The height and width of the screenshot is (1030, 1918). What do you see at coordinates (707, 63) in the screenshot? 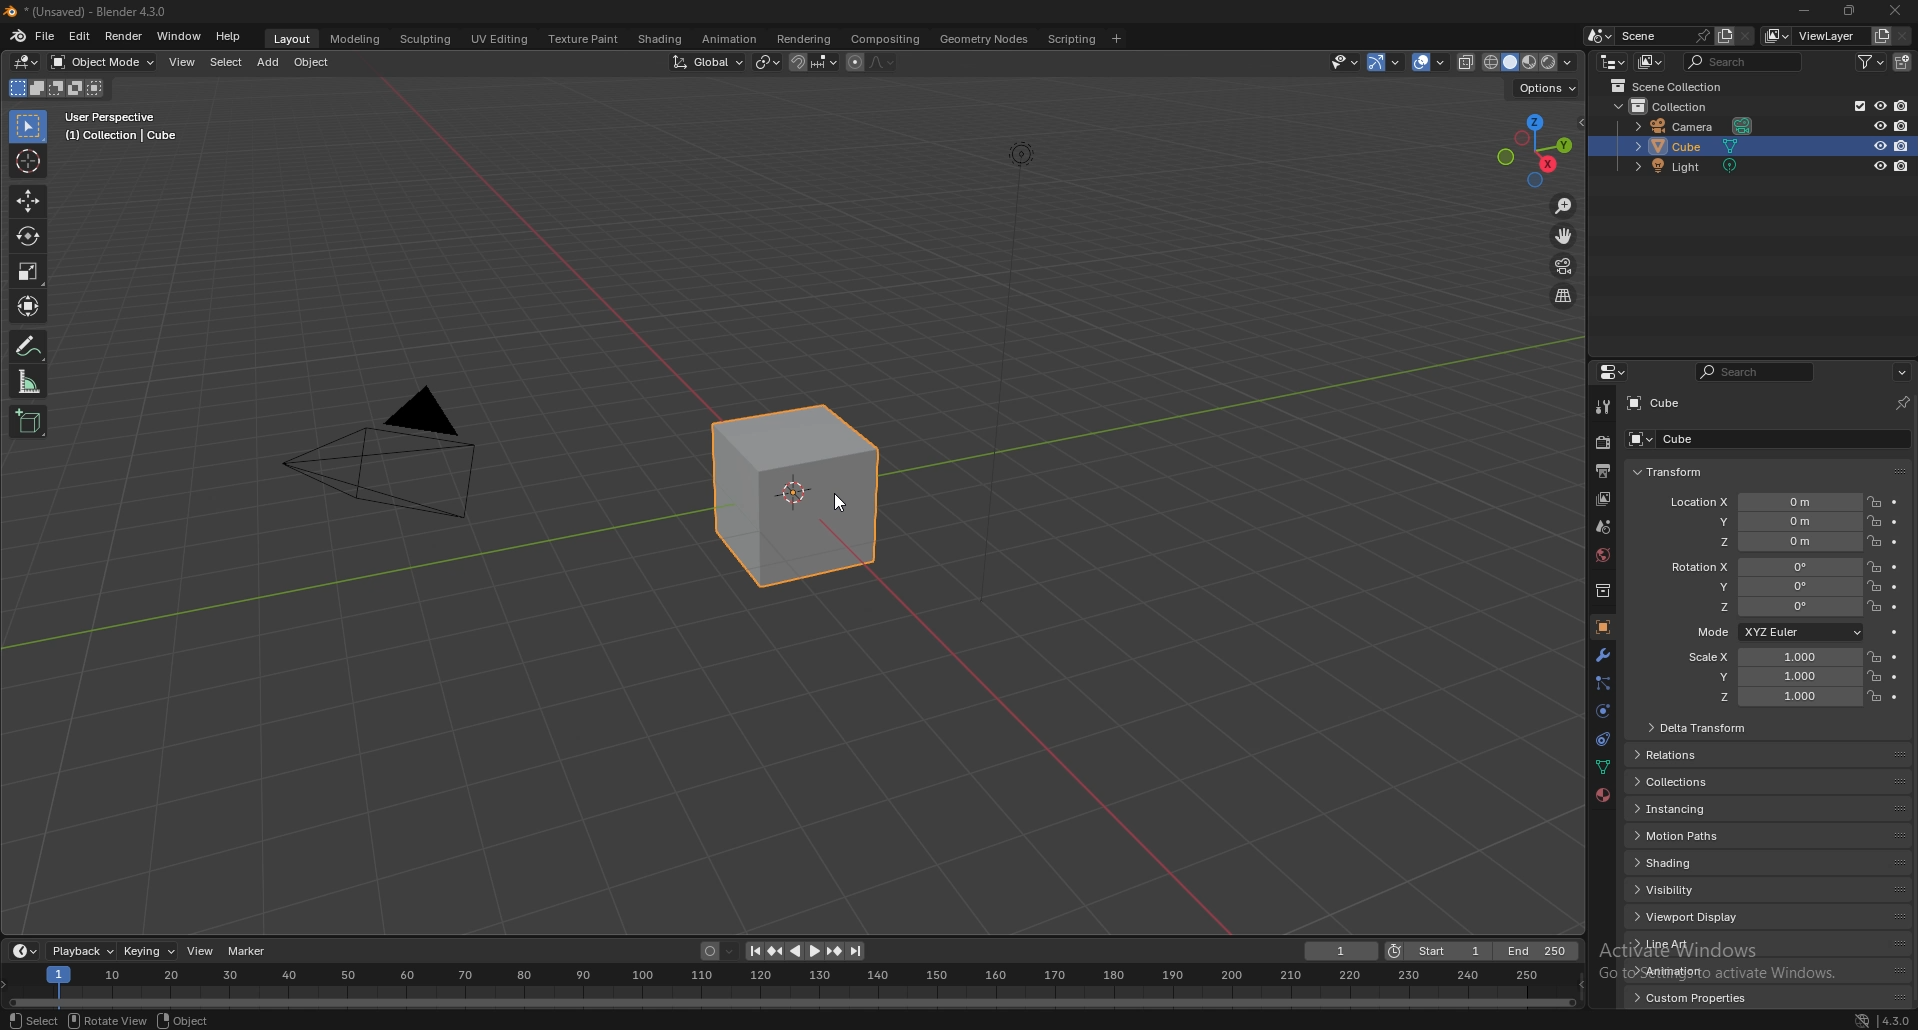
I see `transform orientation` at bounding box center [707, 63].